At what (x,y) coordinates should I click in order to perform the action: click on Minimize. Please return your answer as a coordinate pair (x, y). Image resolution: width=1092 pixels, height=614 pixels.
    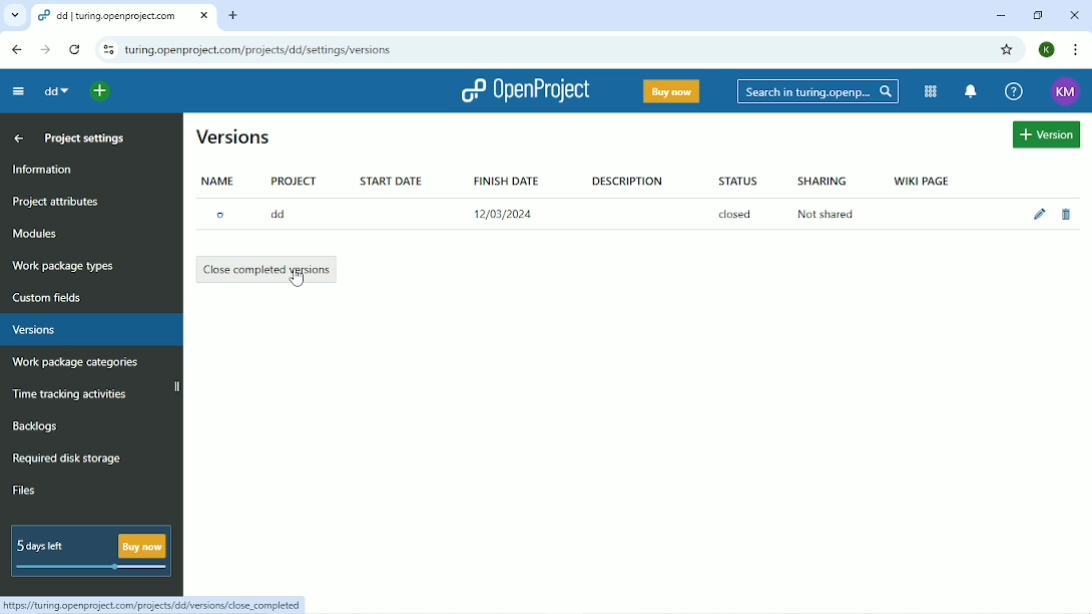
    Looking at the image, I should click on (1001, 16).